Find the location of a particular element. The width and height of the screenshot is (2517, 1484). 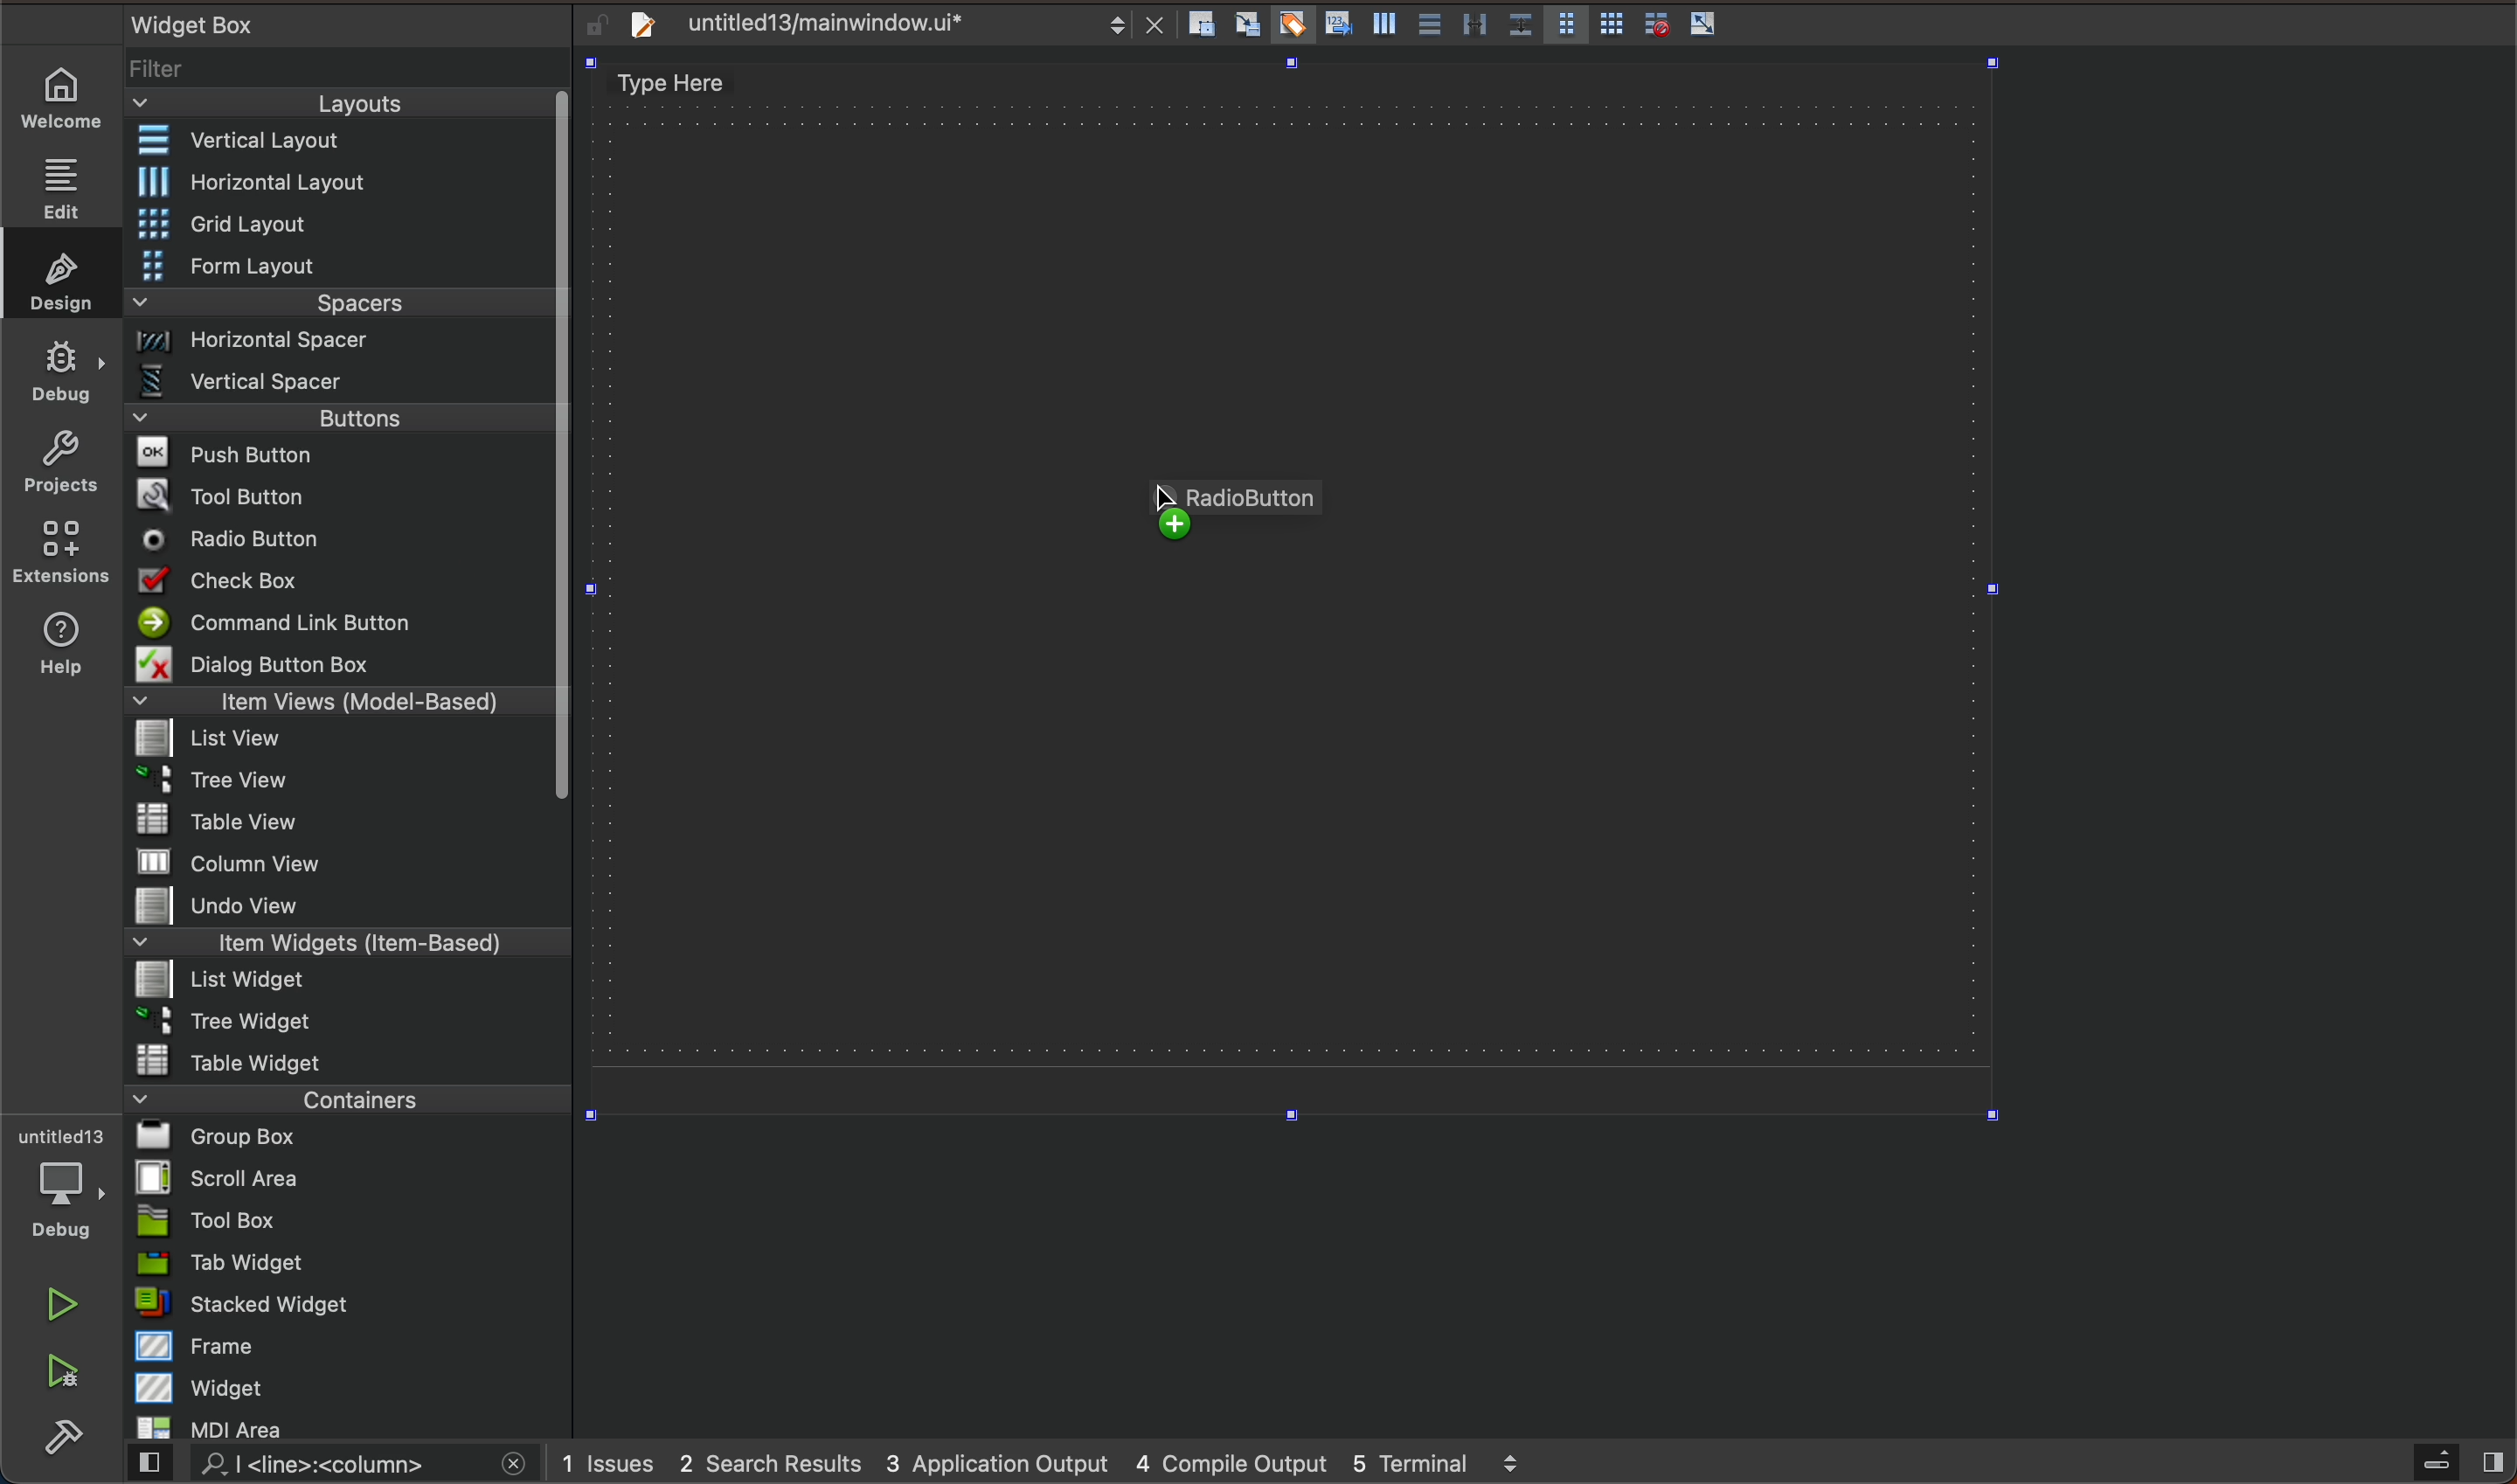

file tab is located at coordinates (890, 25).